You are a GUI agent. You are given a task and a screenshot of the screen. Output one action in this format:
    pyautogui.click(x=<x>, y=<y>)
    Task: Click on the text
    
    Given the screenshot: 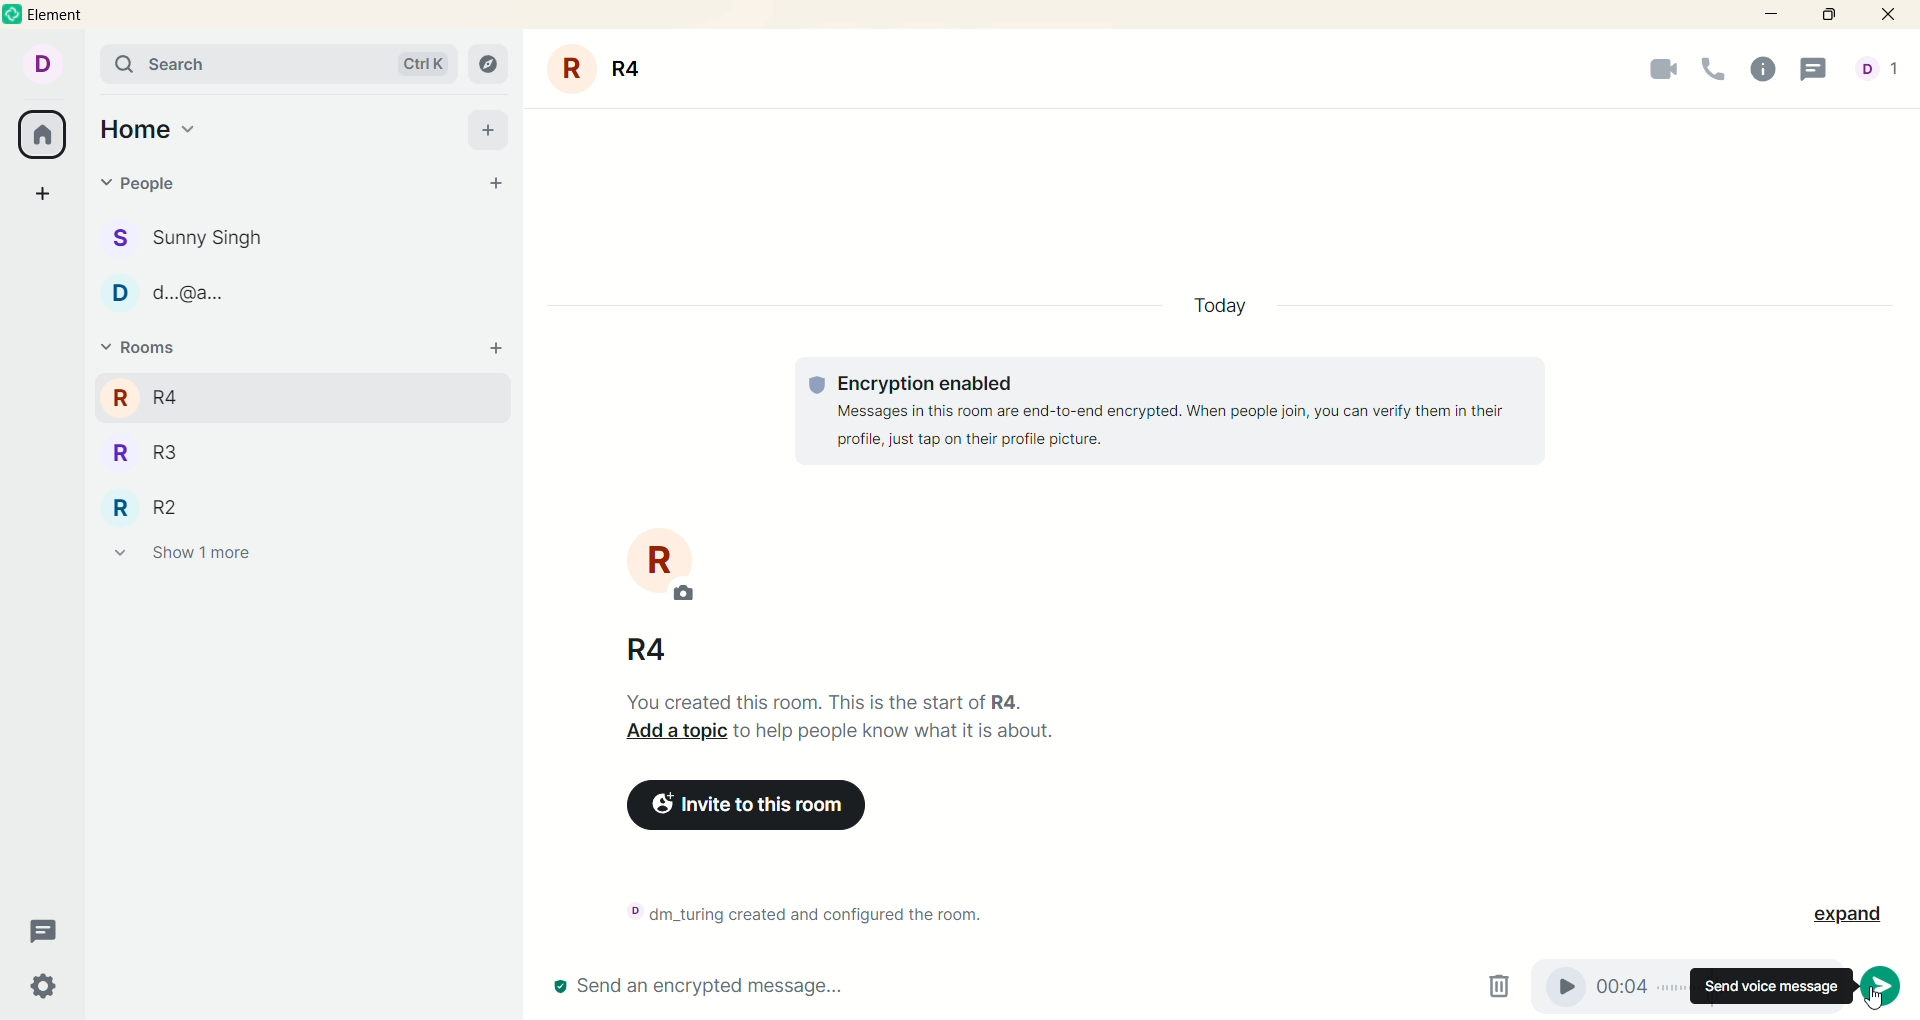 What is the action you would take?
    pyautogui.click(x=854, y=724)
    